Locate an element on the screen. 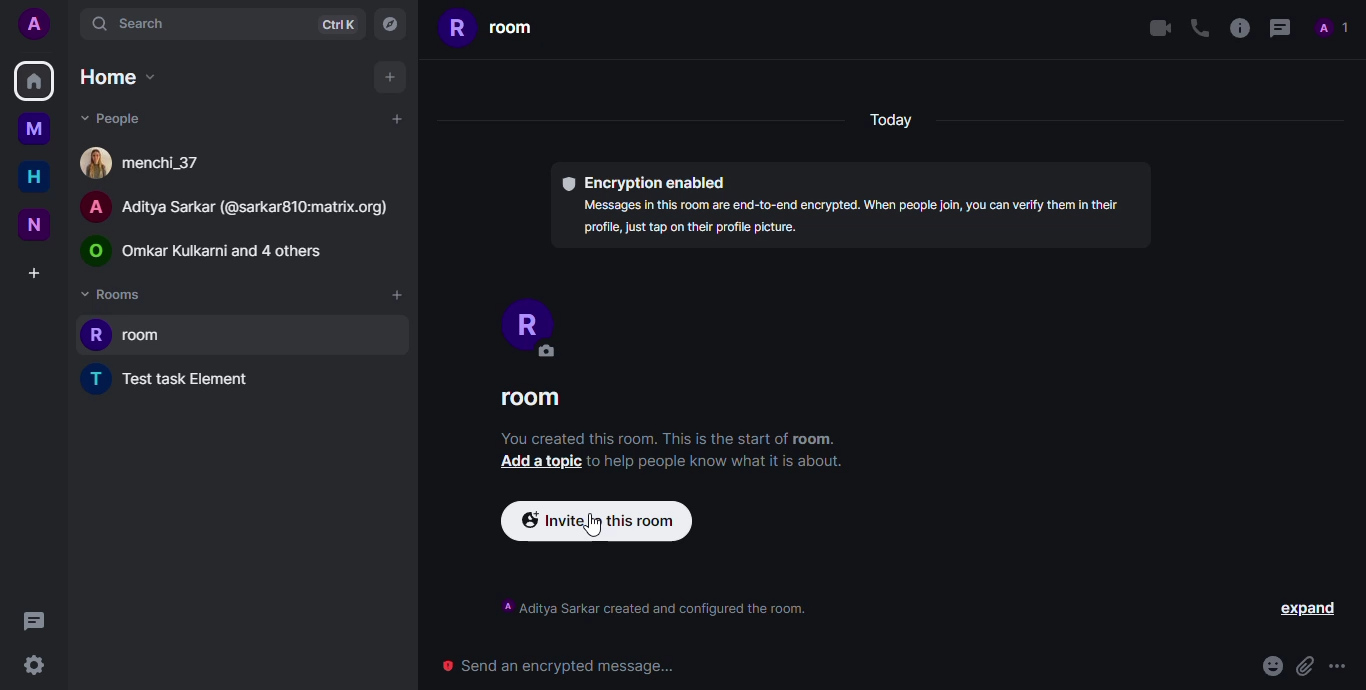  search is located at coordinates (141, 26).